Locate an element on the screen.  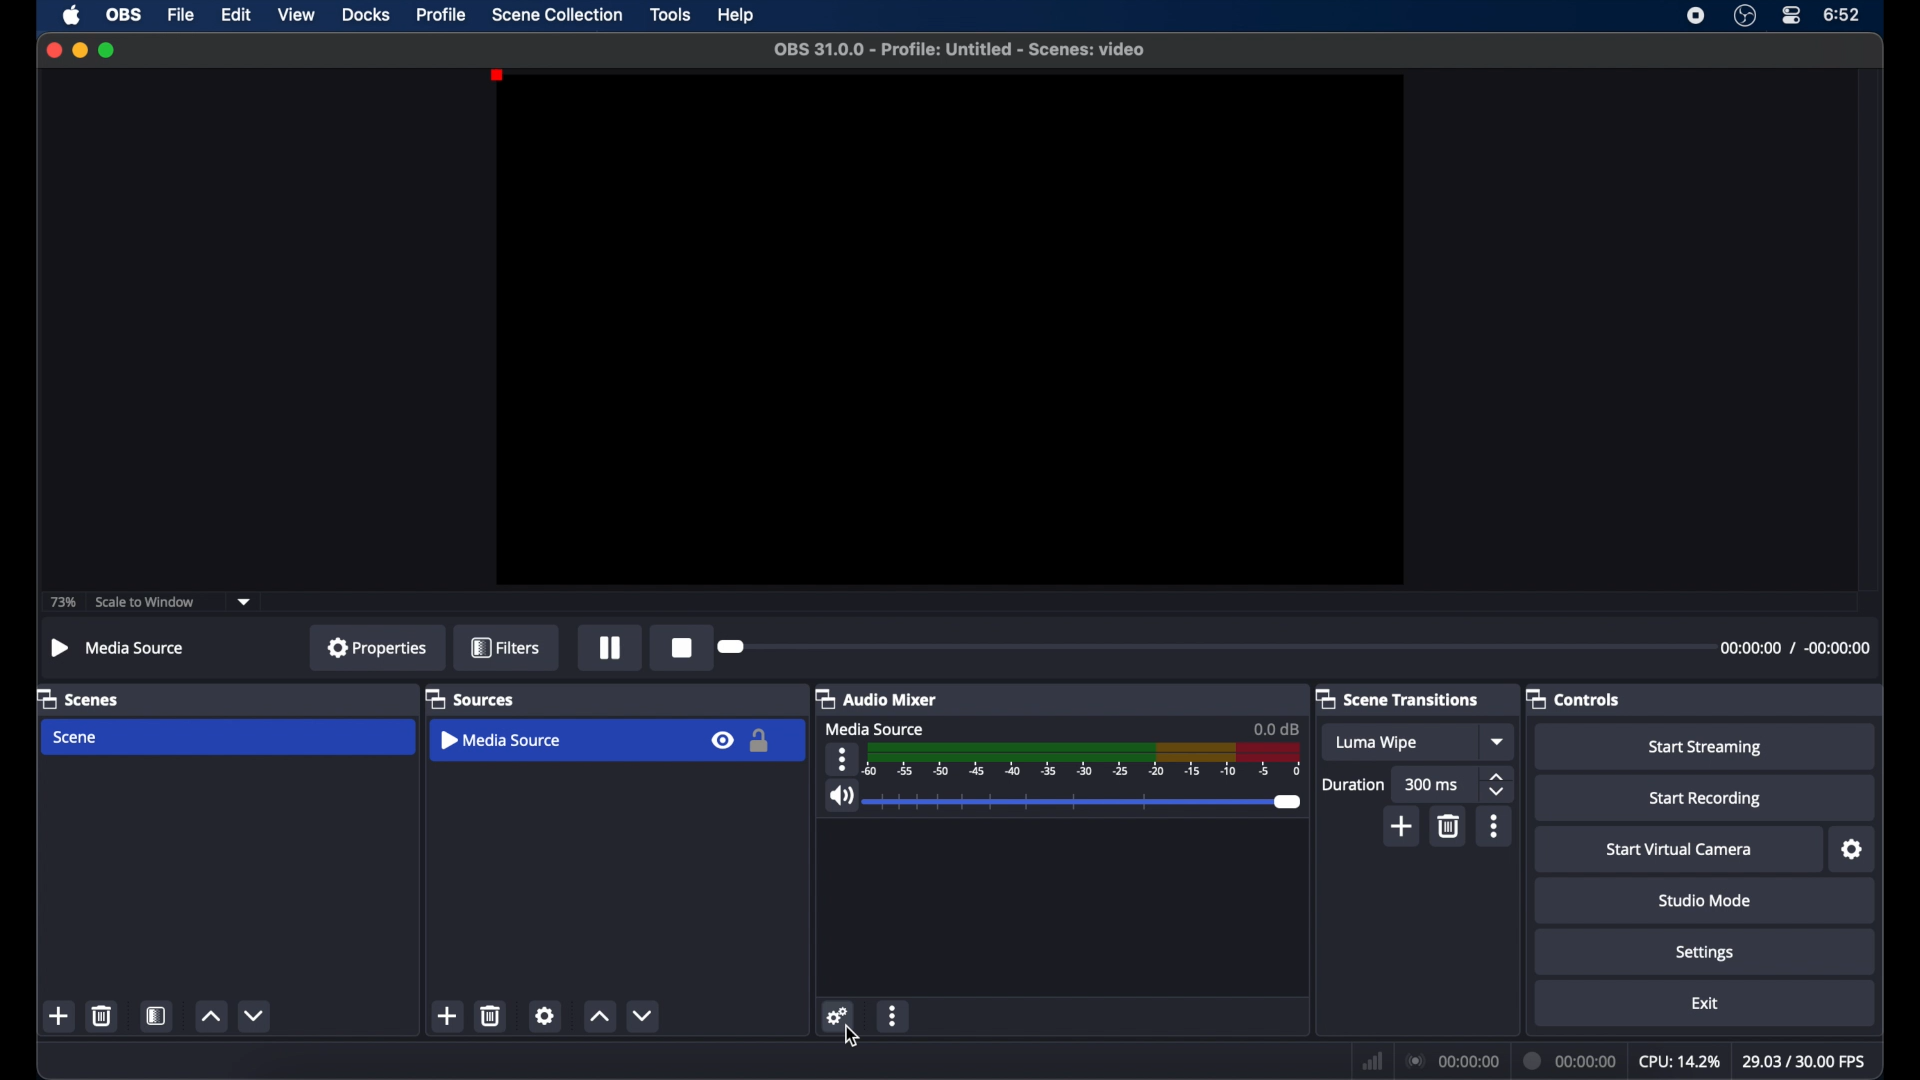
preview is located at coordinates (952, 328).